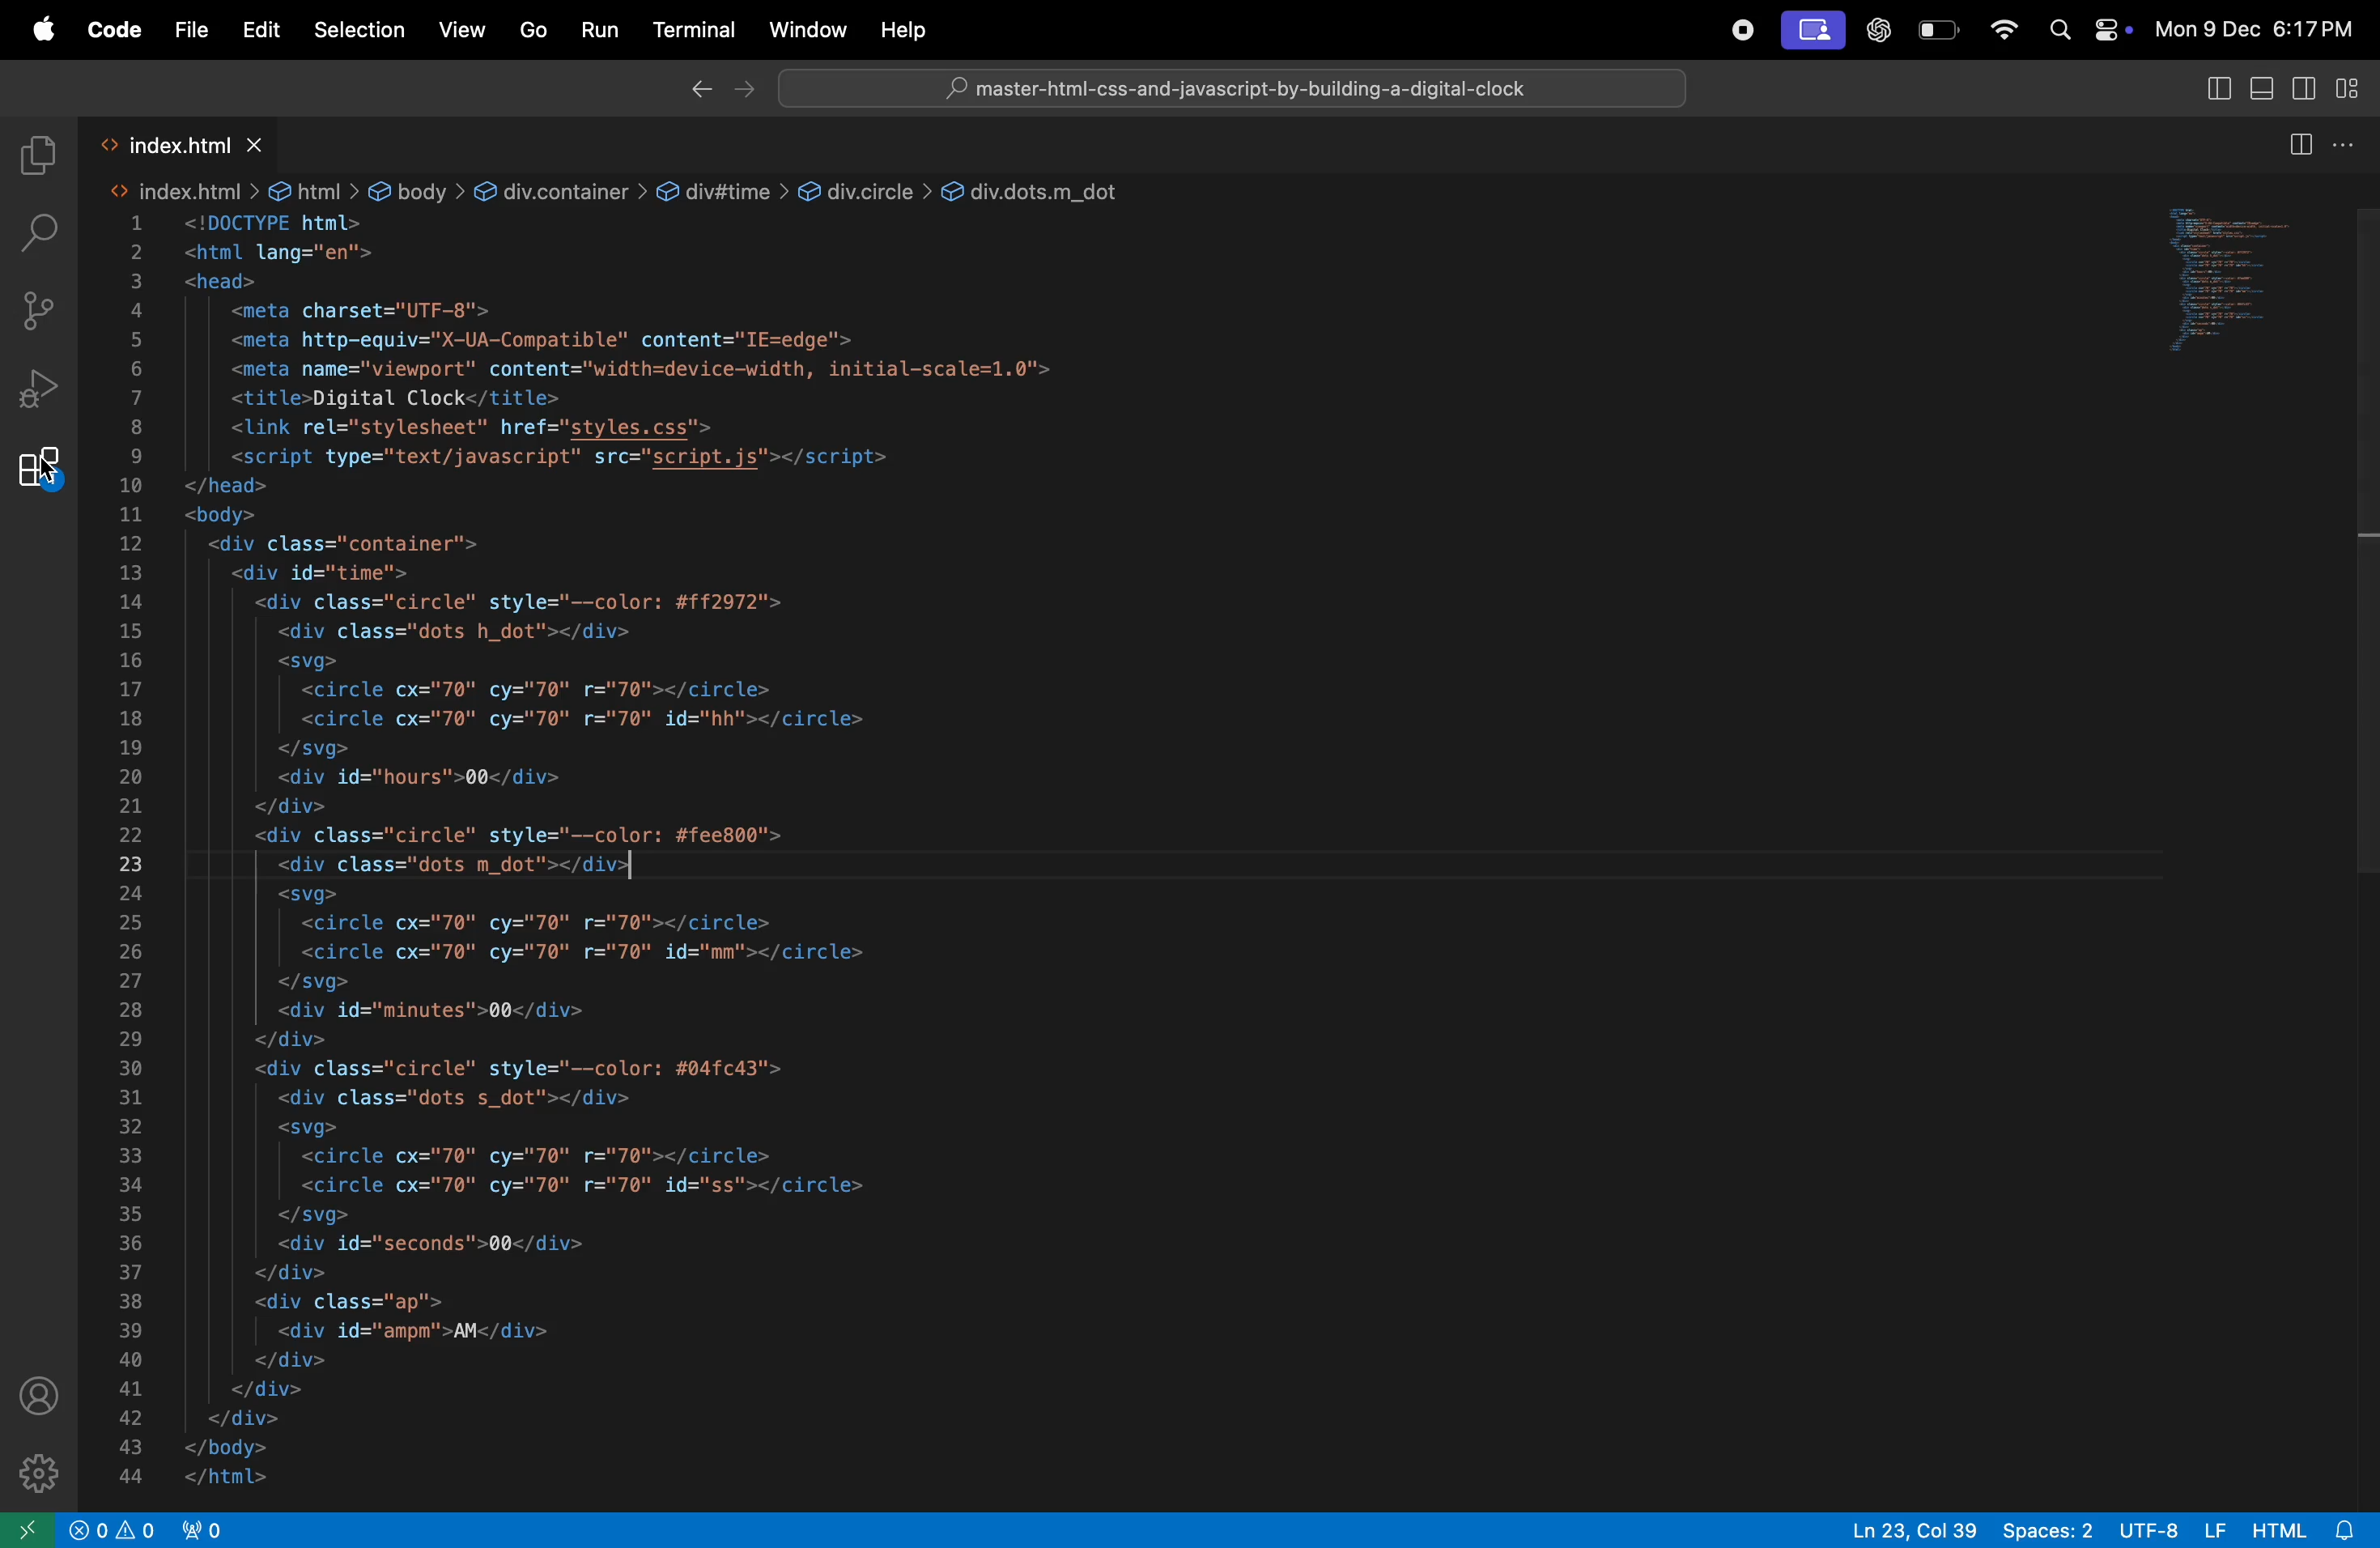 Image resolution: width=2380 pixels, height=1548 pixels. I want to click on battery, so click(1937, 30).